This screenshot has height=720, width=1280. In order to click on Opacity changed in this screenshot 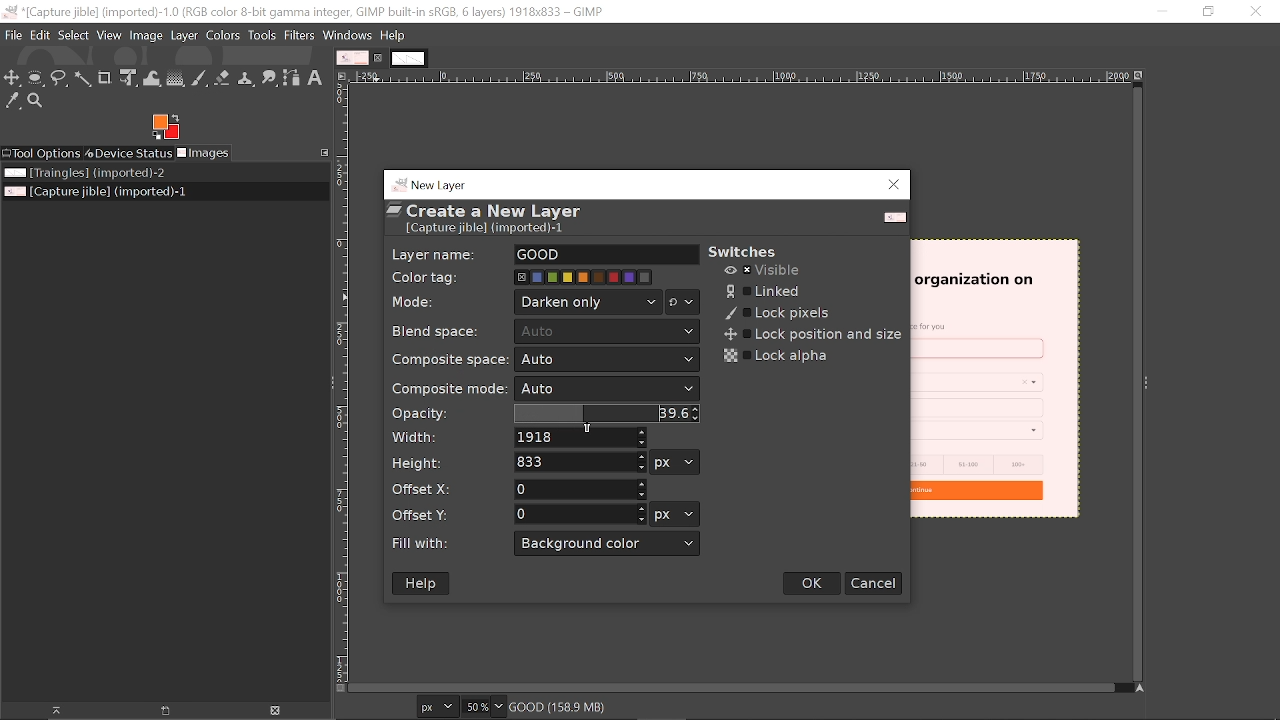, I will do `click(603, 413)`.